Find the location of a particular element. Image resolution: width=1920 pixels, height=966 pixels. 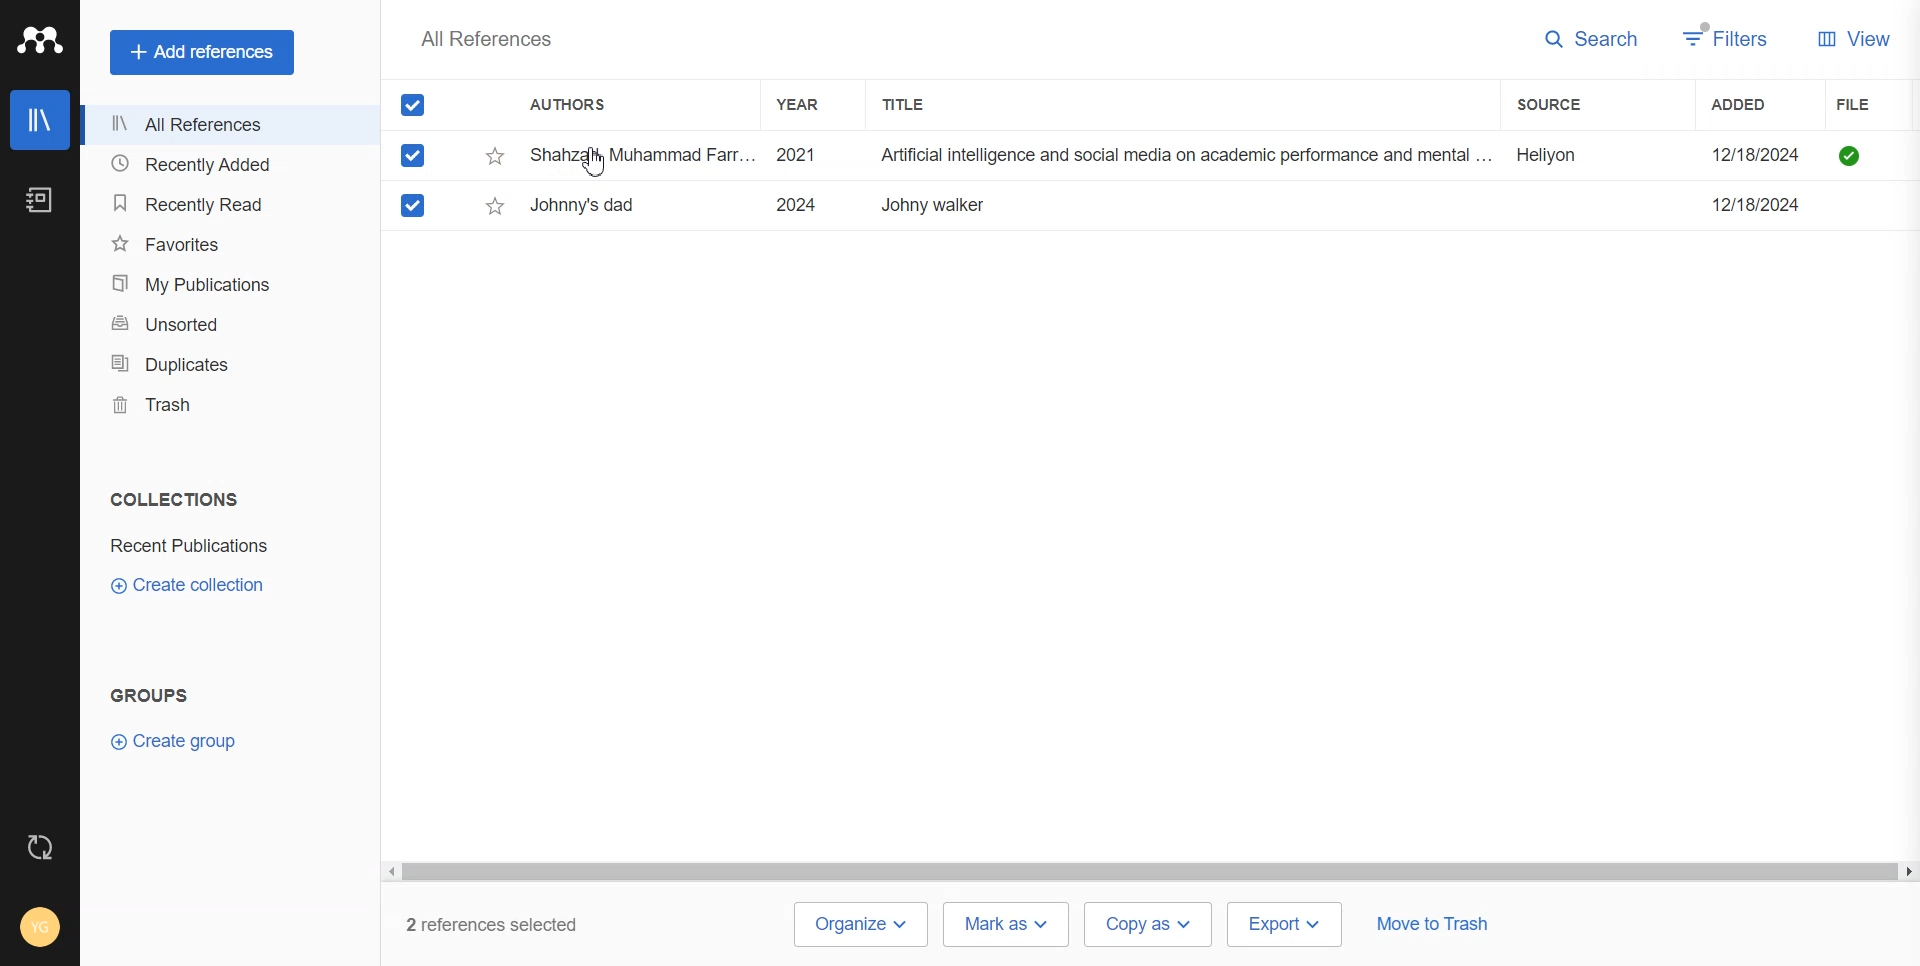

All References is located at coordinates (223, 125).